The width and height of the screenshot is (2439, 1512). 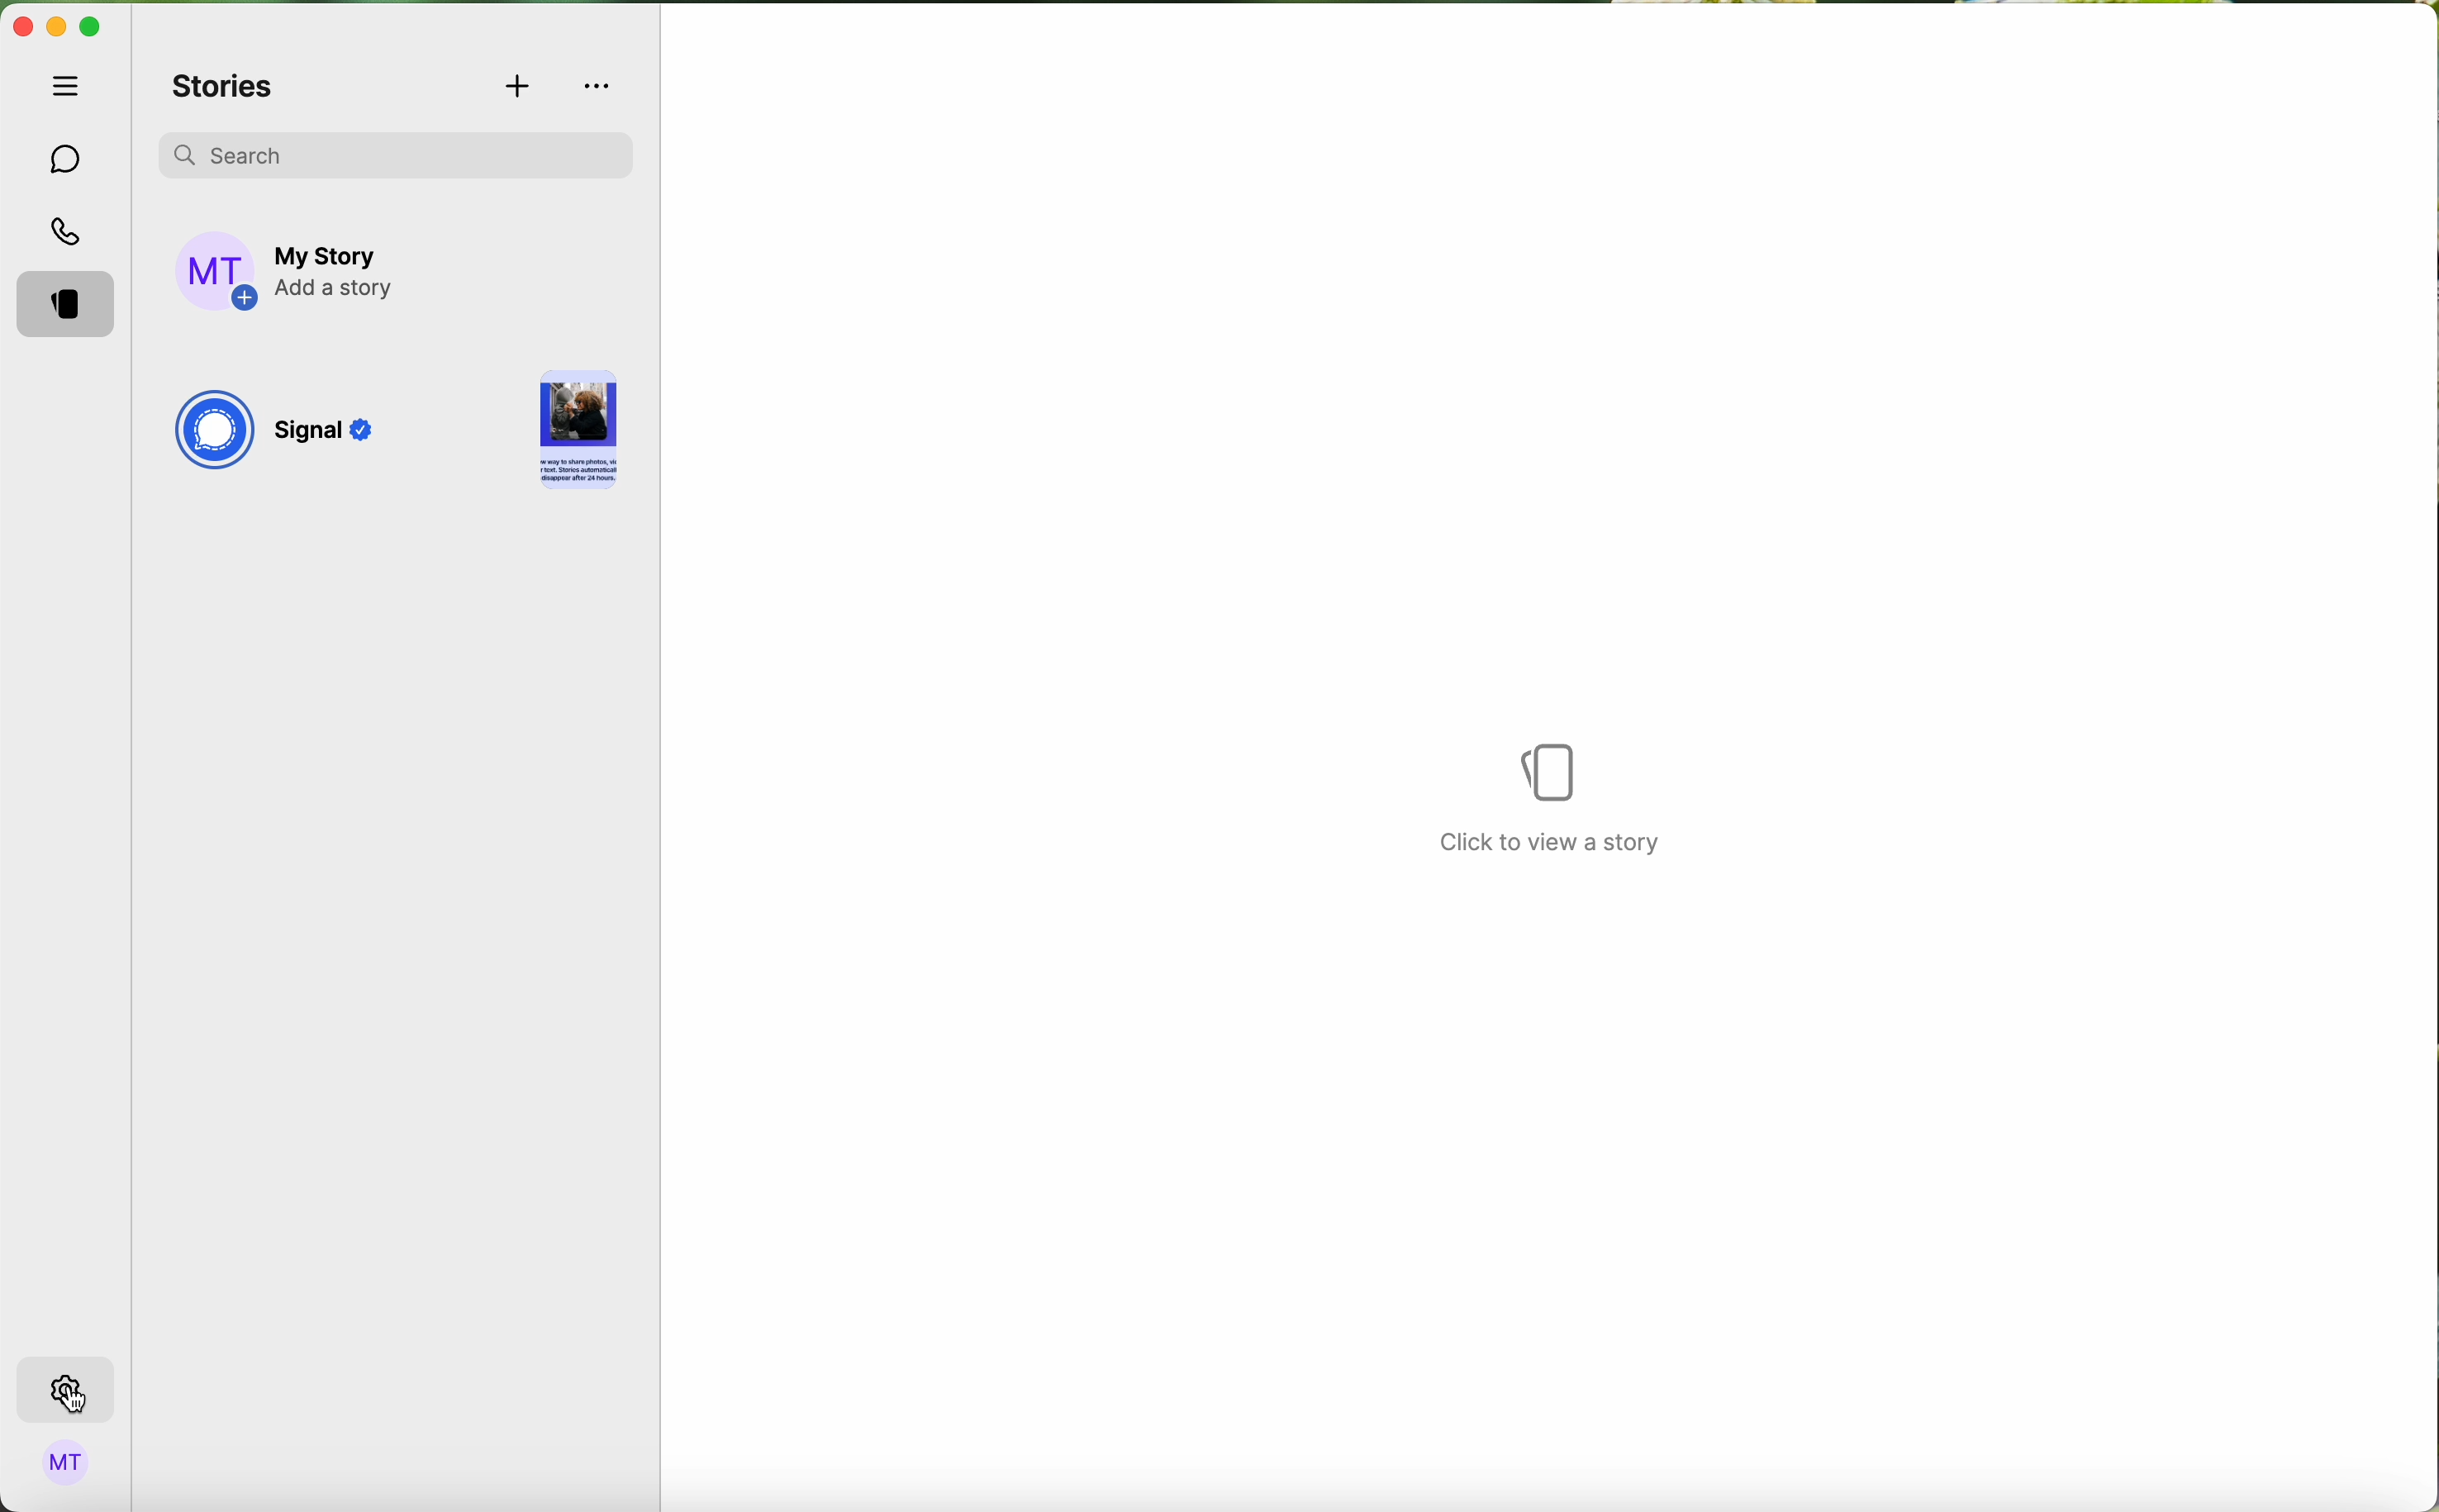 I want to click on icon, so click(x=1553, y=772).